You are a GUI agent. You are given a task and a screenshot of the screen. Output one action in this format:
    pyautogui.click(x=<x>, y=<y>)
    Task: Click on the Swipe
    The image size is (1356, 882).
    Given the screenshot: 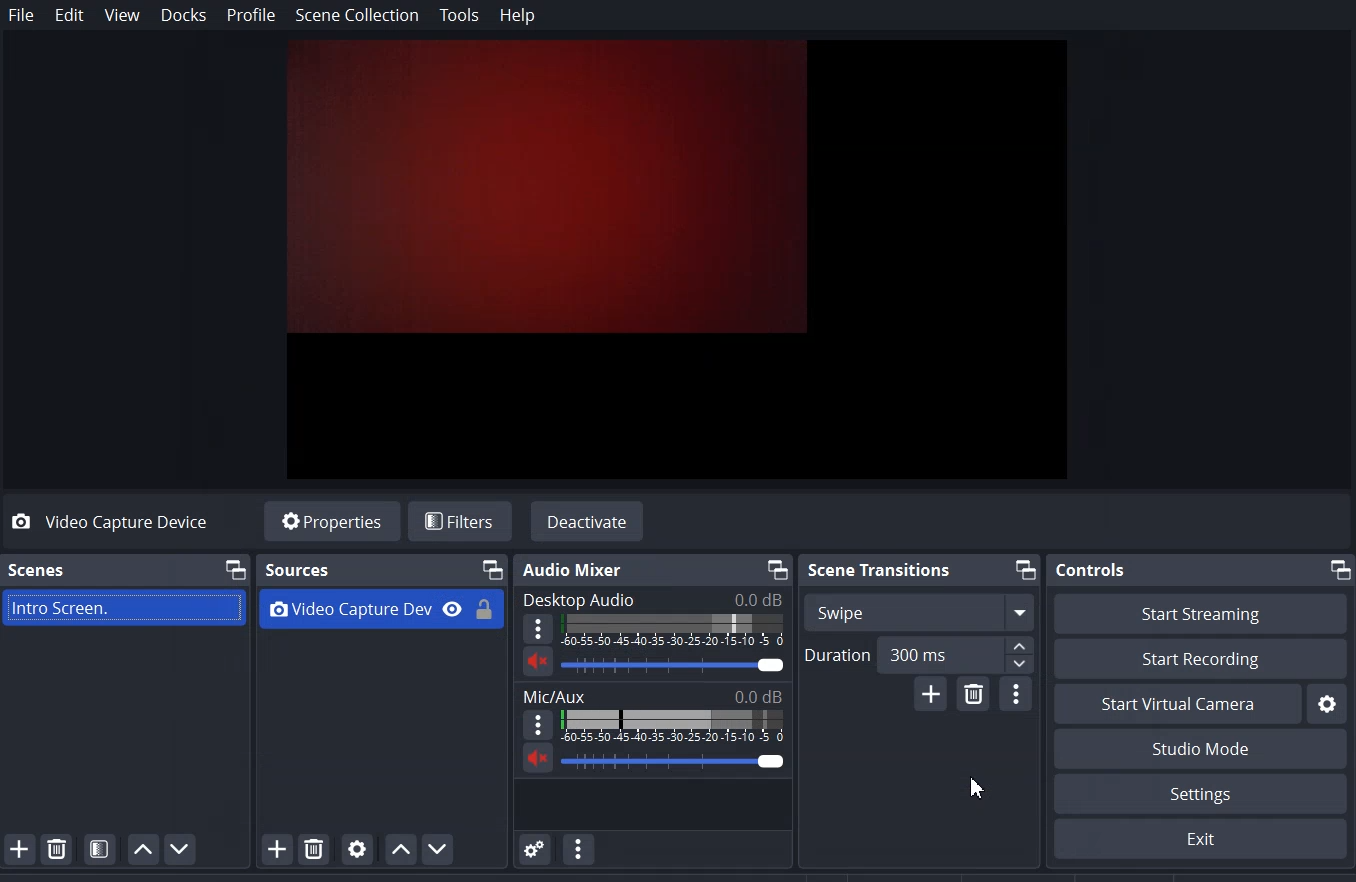 What is the action you would take?
    pyautogui.click(x=960, y=610)
    